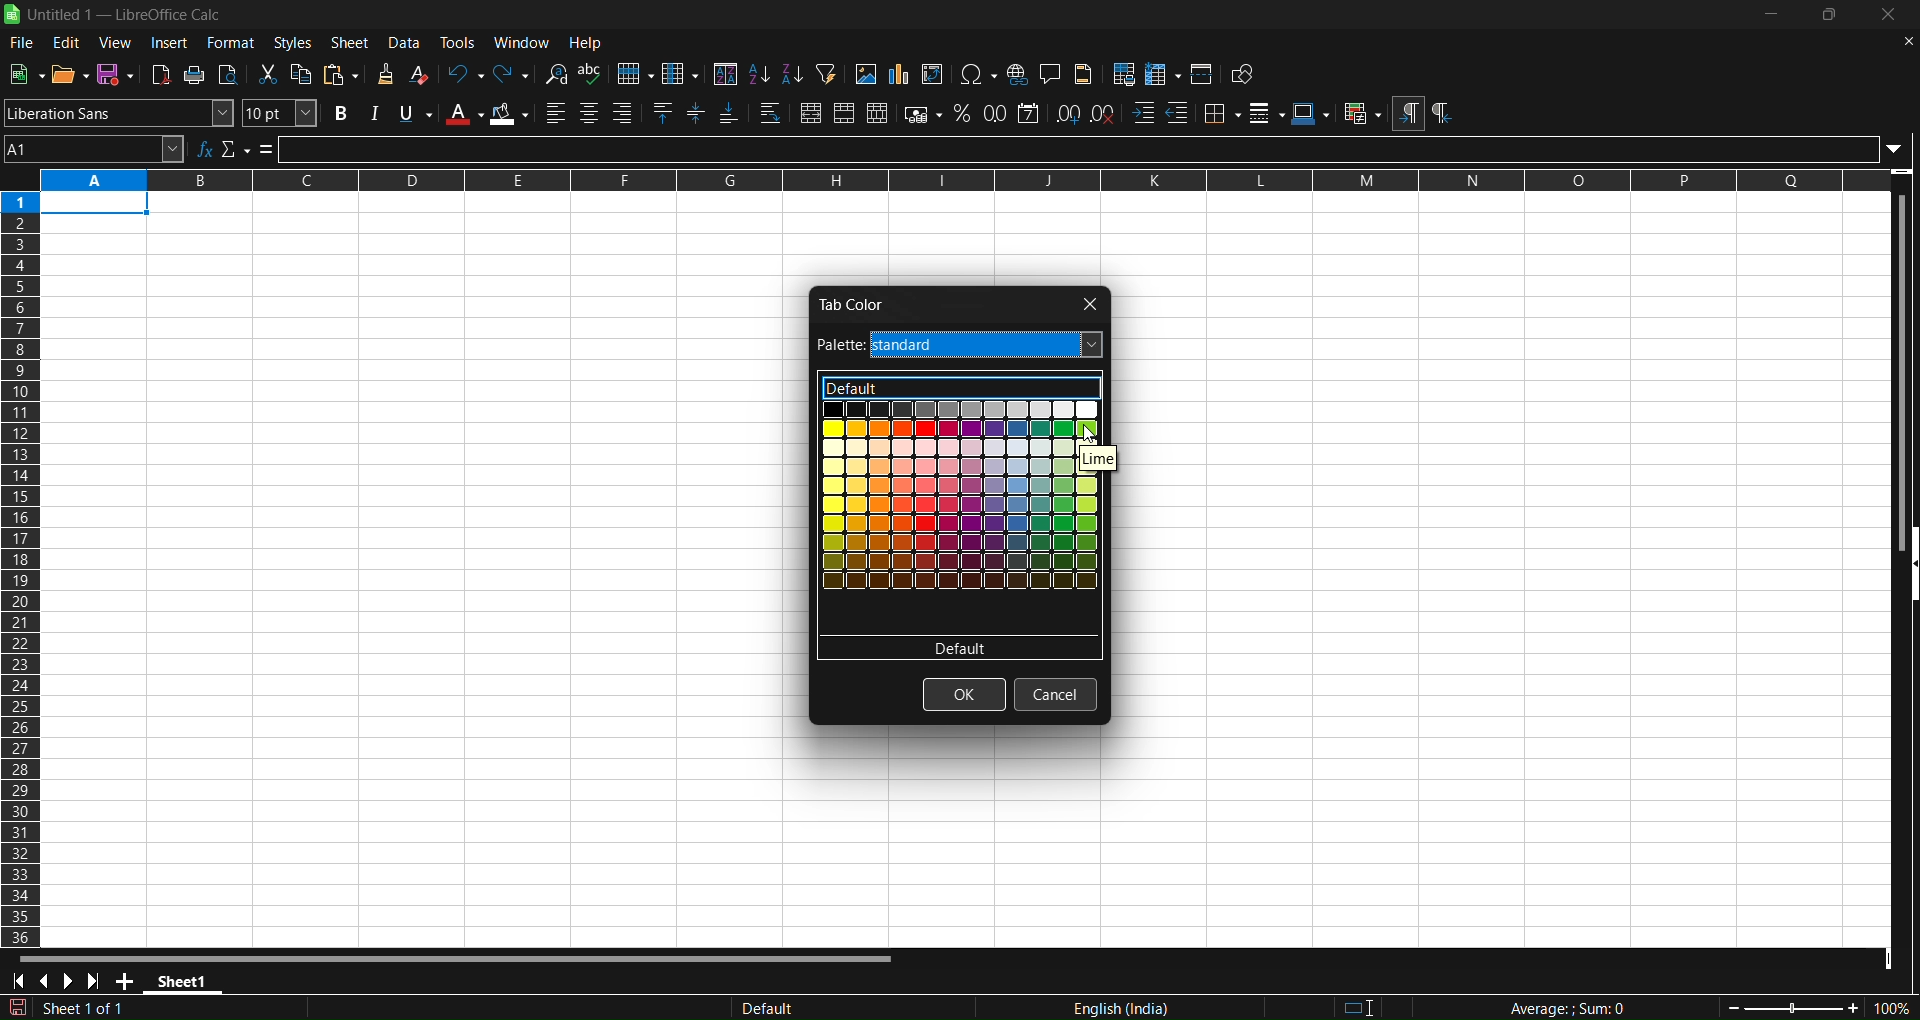  What do you see at coordinates (978, 75) in the screenshot?
I see `insert special characters` at bounding box center [978, 75].